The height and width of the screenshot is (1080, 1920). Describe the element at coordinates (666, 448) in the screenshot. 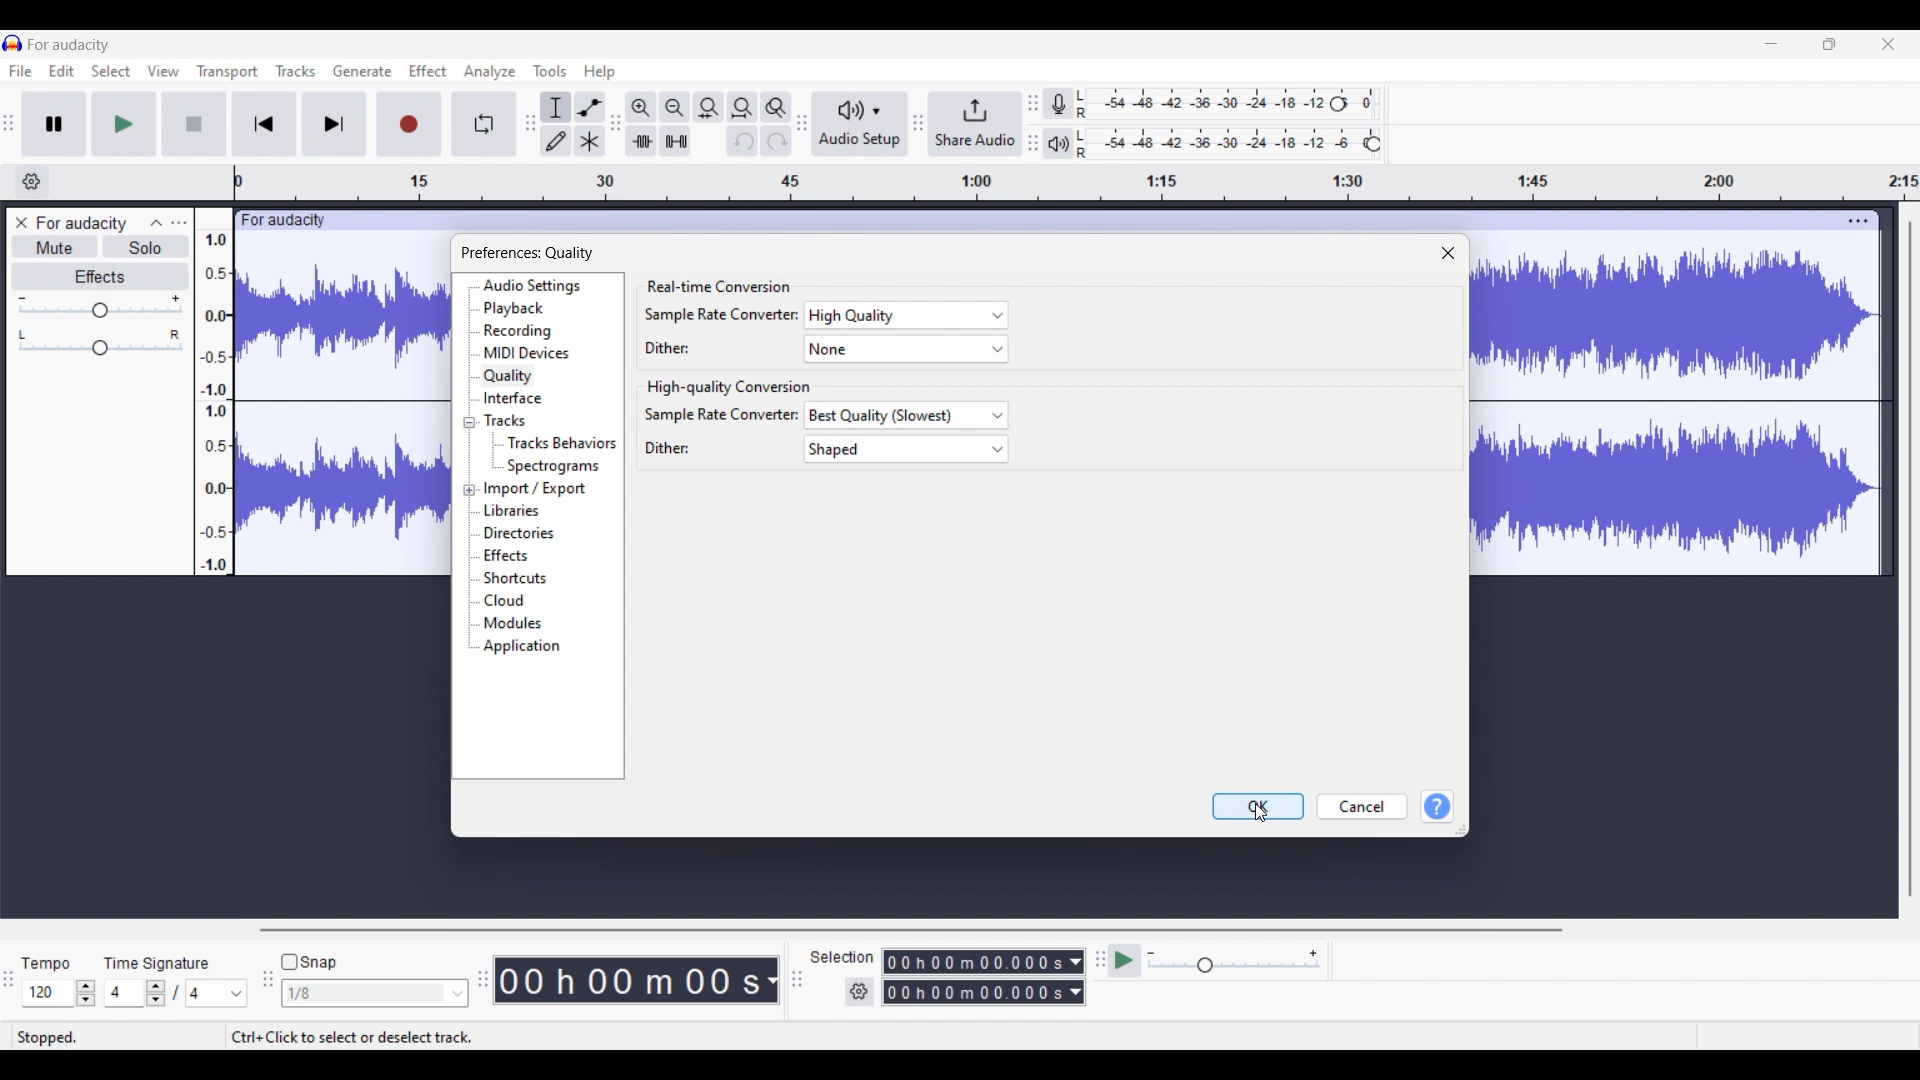

I see `dither:` at that location.